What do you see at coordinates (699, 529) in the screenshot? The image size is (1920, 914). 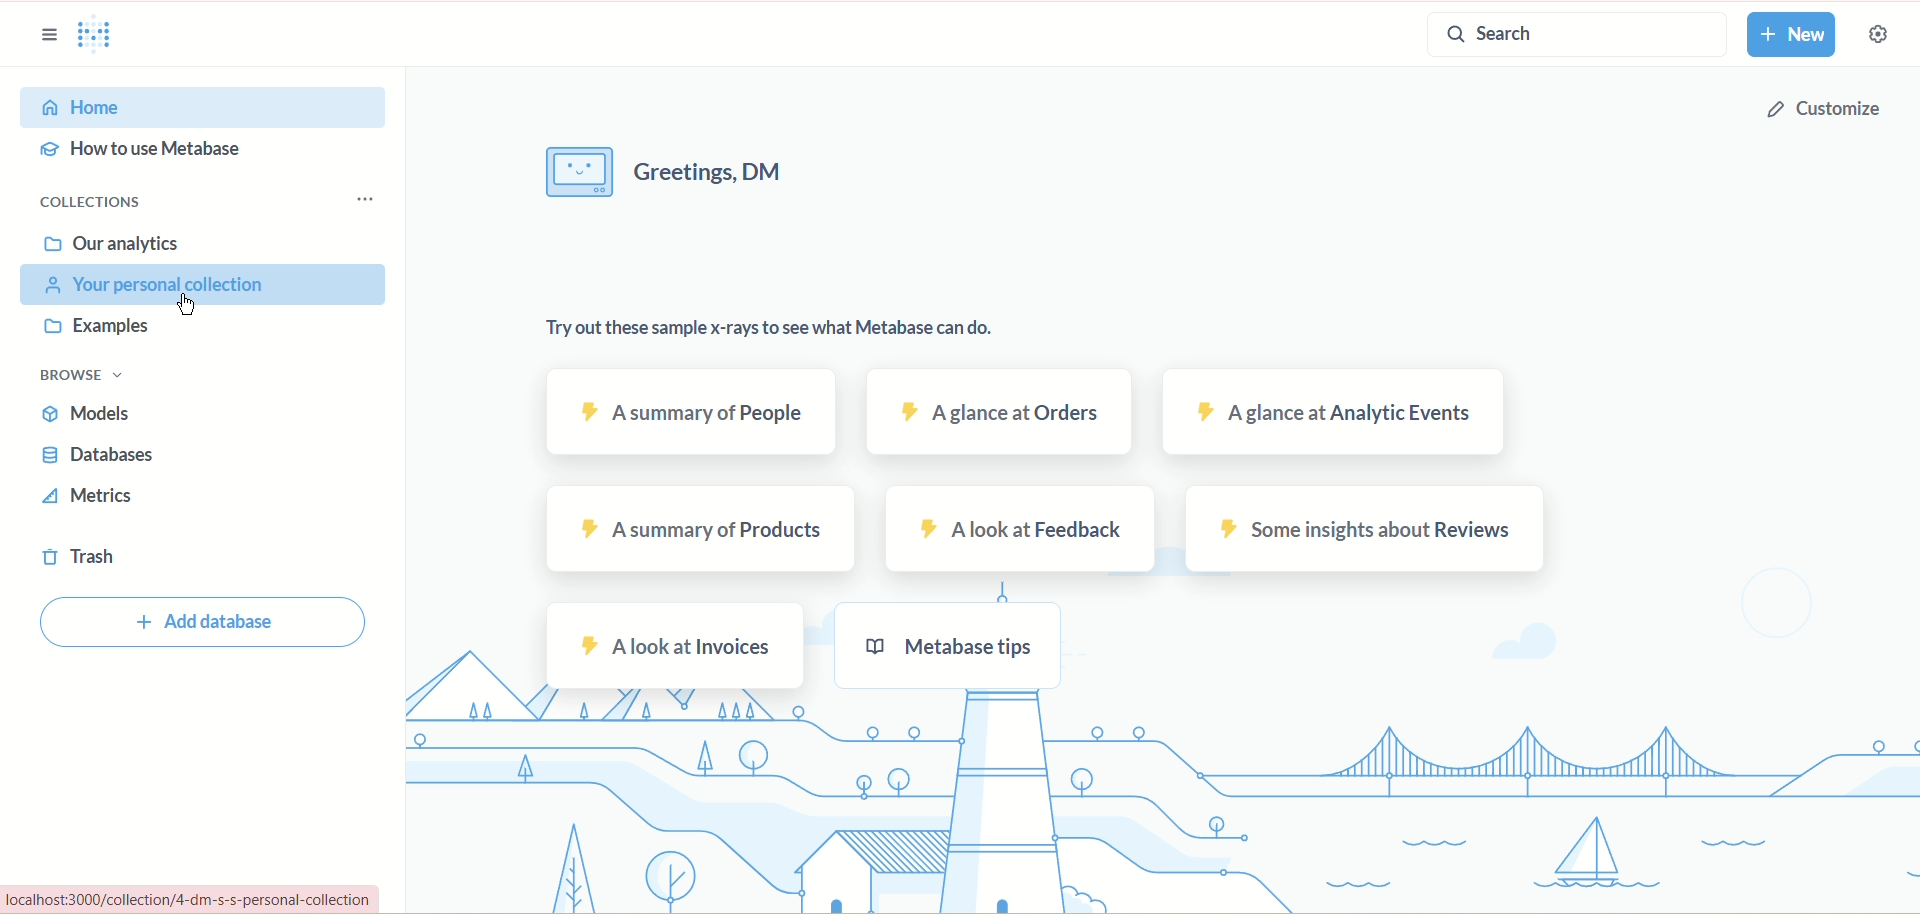 I see `A summary of Products` at bounding box center [699, 529].